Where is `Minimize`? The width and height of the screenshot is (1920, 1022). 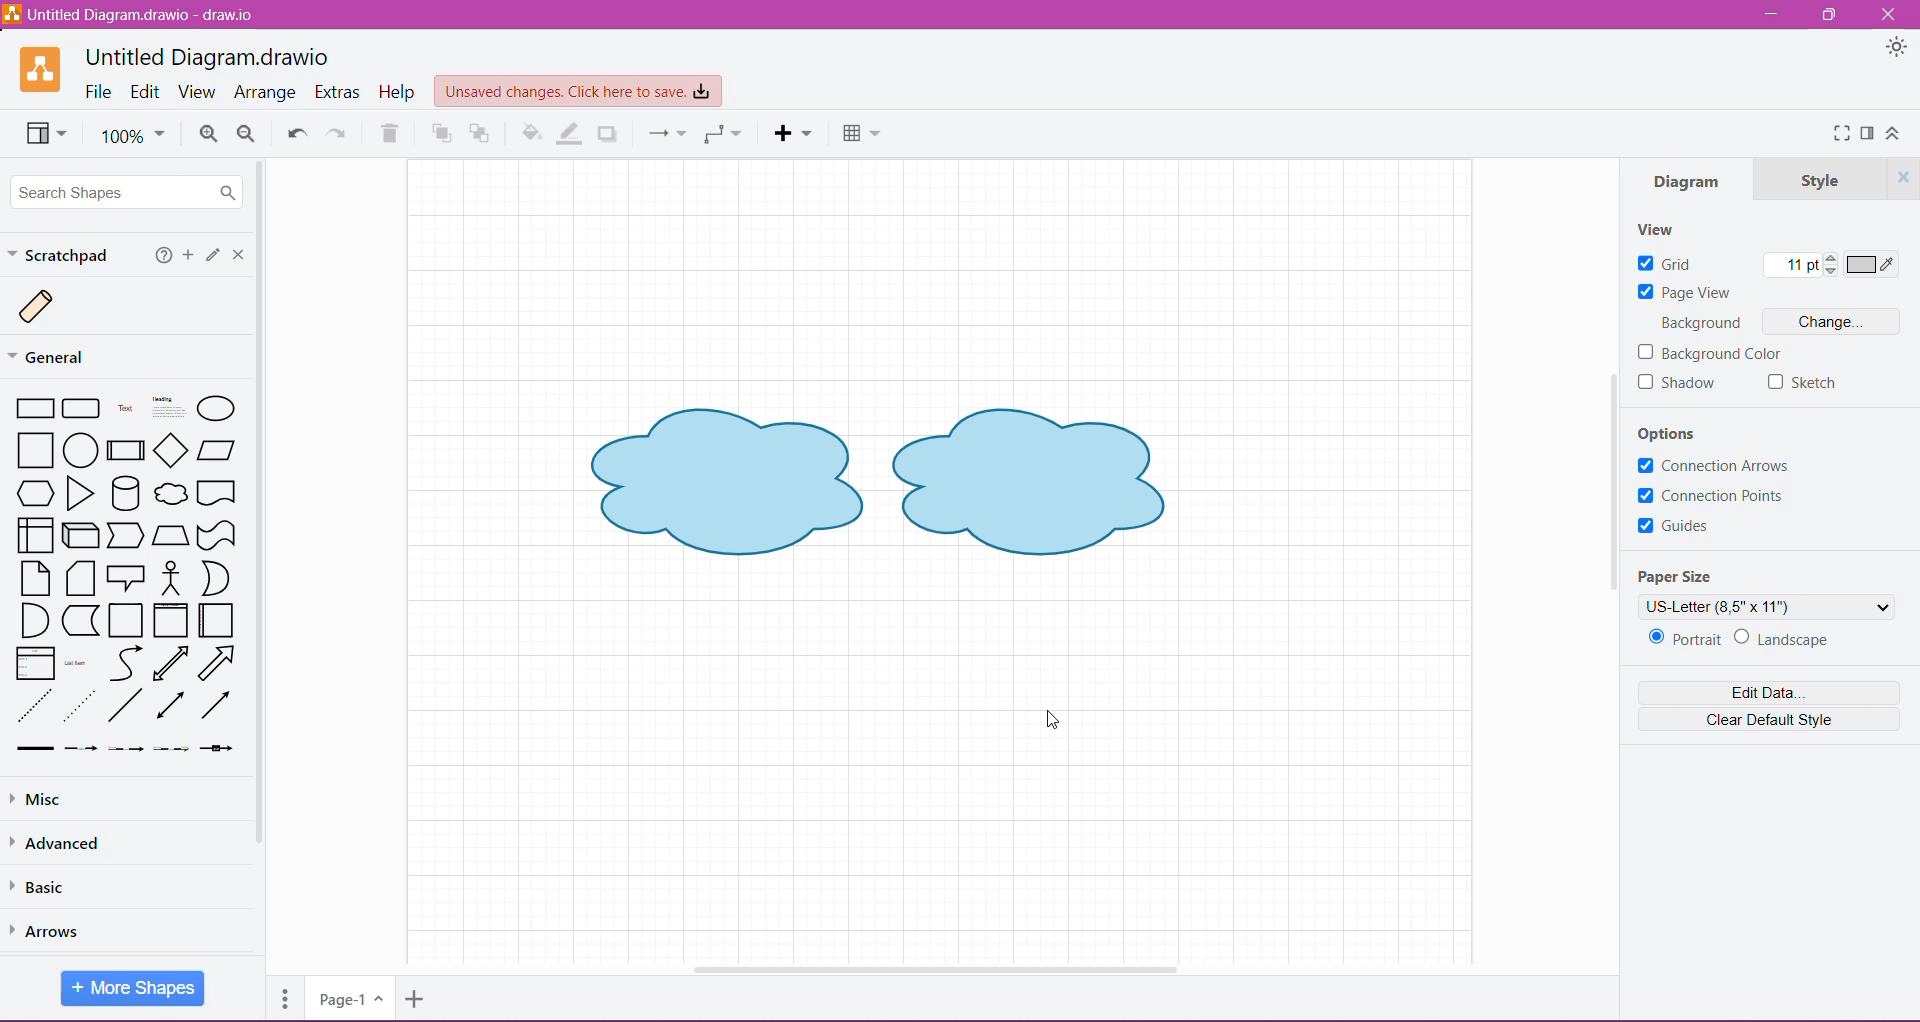
Minimize is located at coordinates (1769, 15).